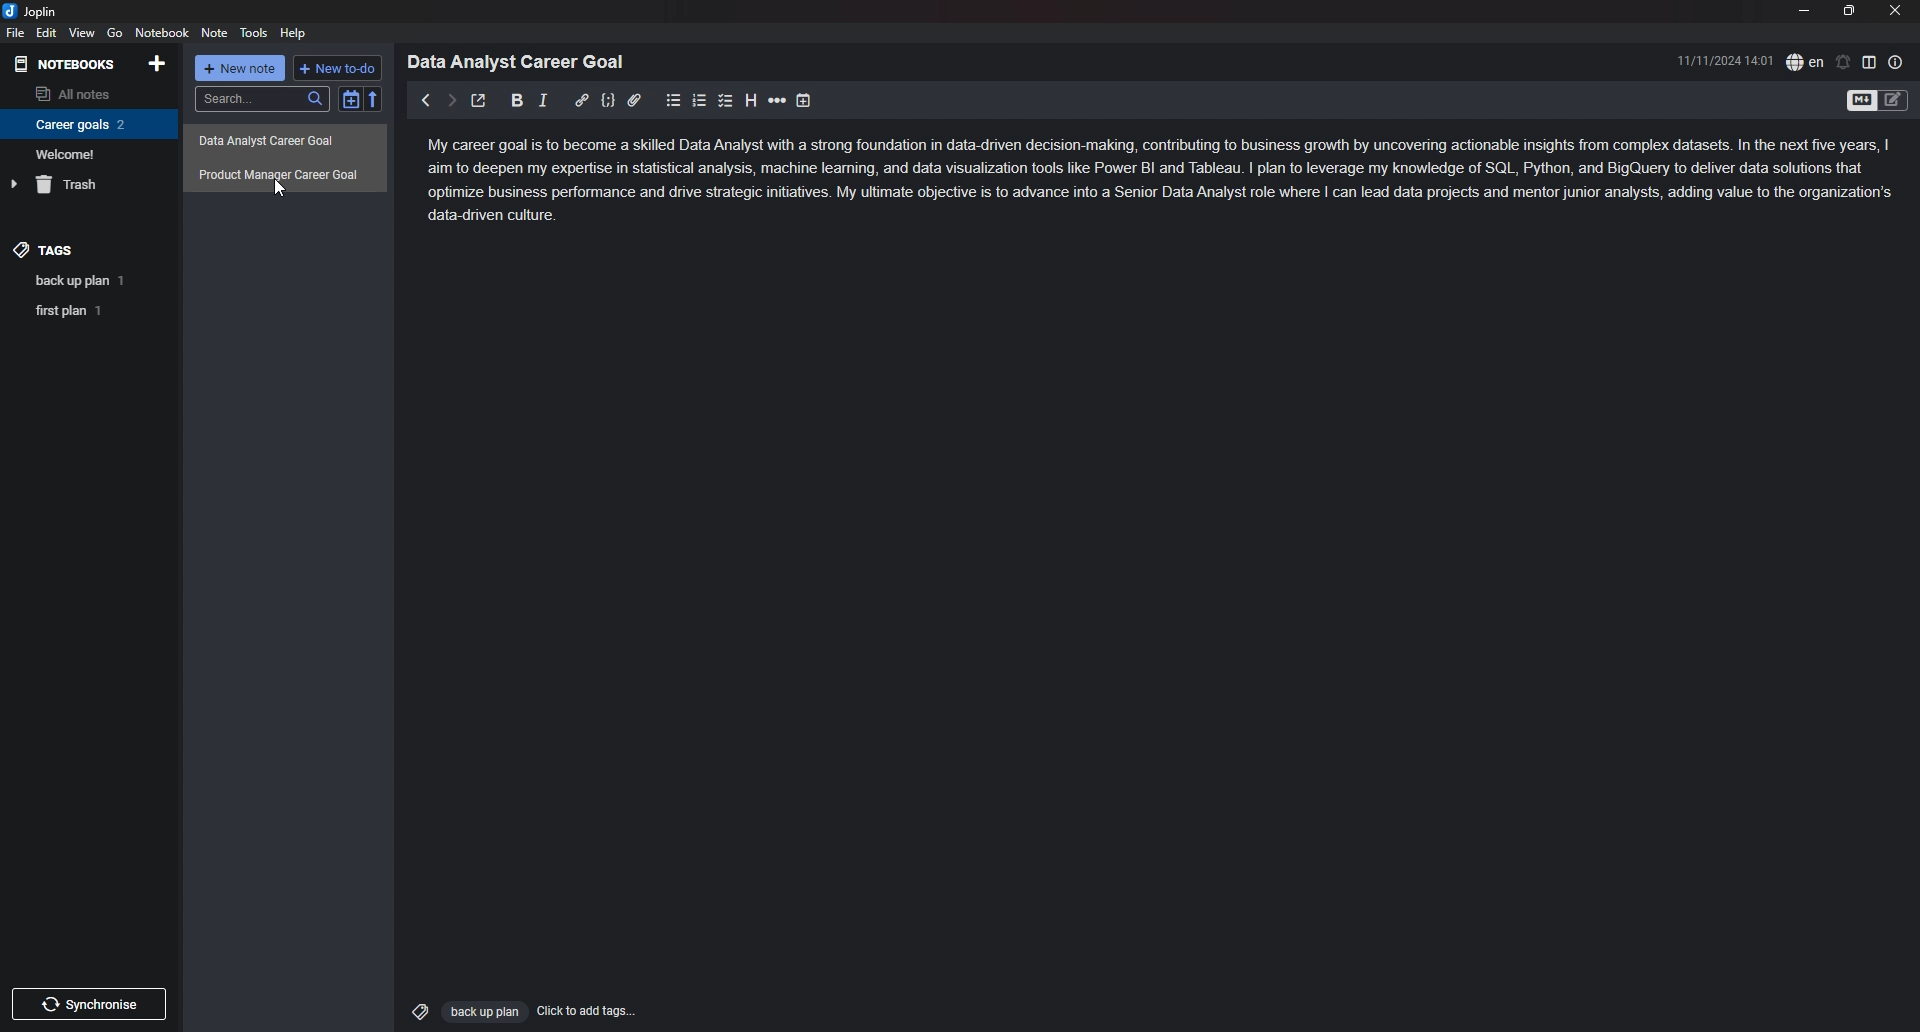 The height and width of the screenshot is (1032, 1920). What do you see at coordinates (673, 101) in the screenshot?
I see `bullet list` at bounding box center [673, 101].